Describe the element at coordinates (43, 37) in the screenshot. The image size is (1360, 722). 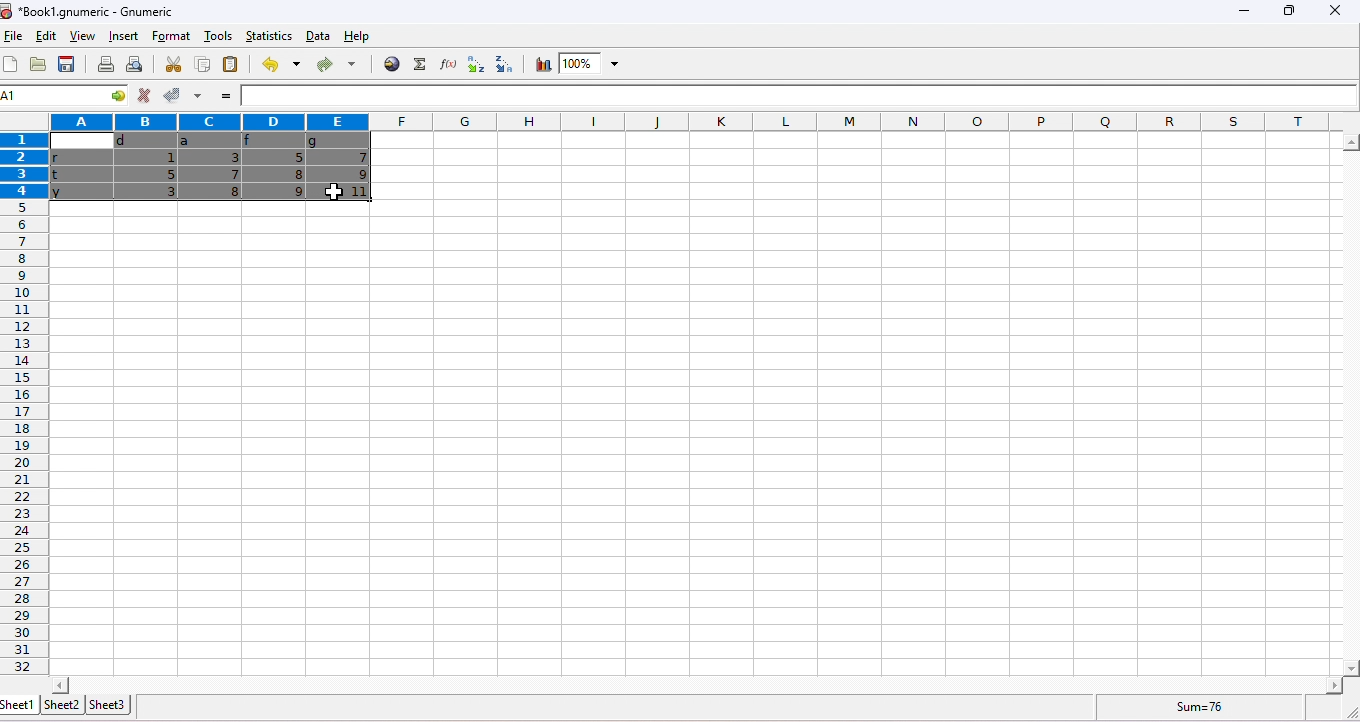
I see `edit` at that location.